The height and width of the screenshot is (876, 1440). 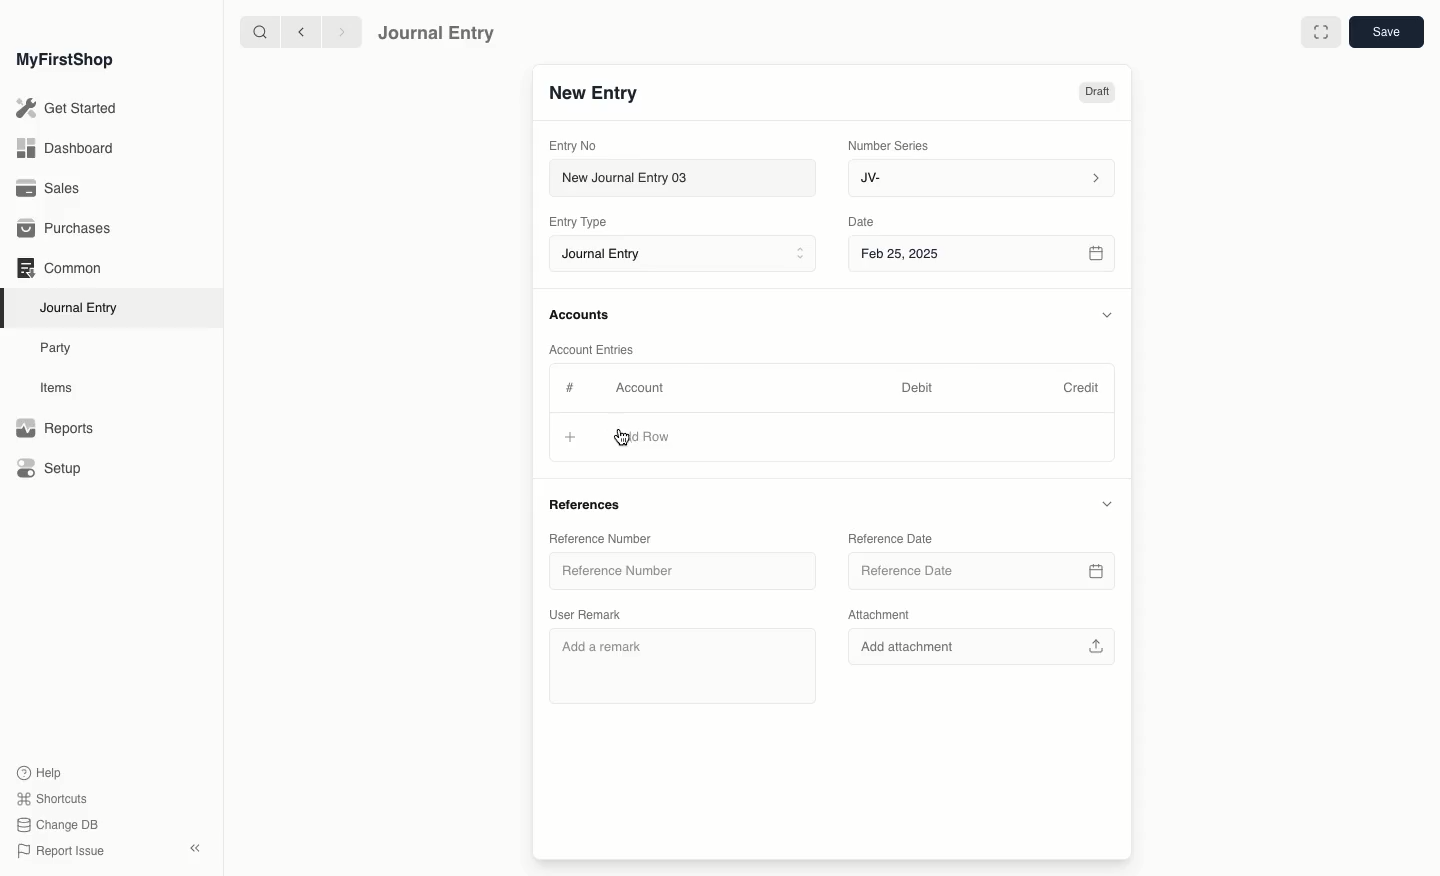 I want to click on Account Entries, so click(x=599, y=350).